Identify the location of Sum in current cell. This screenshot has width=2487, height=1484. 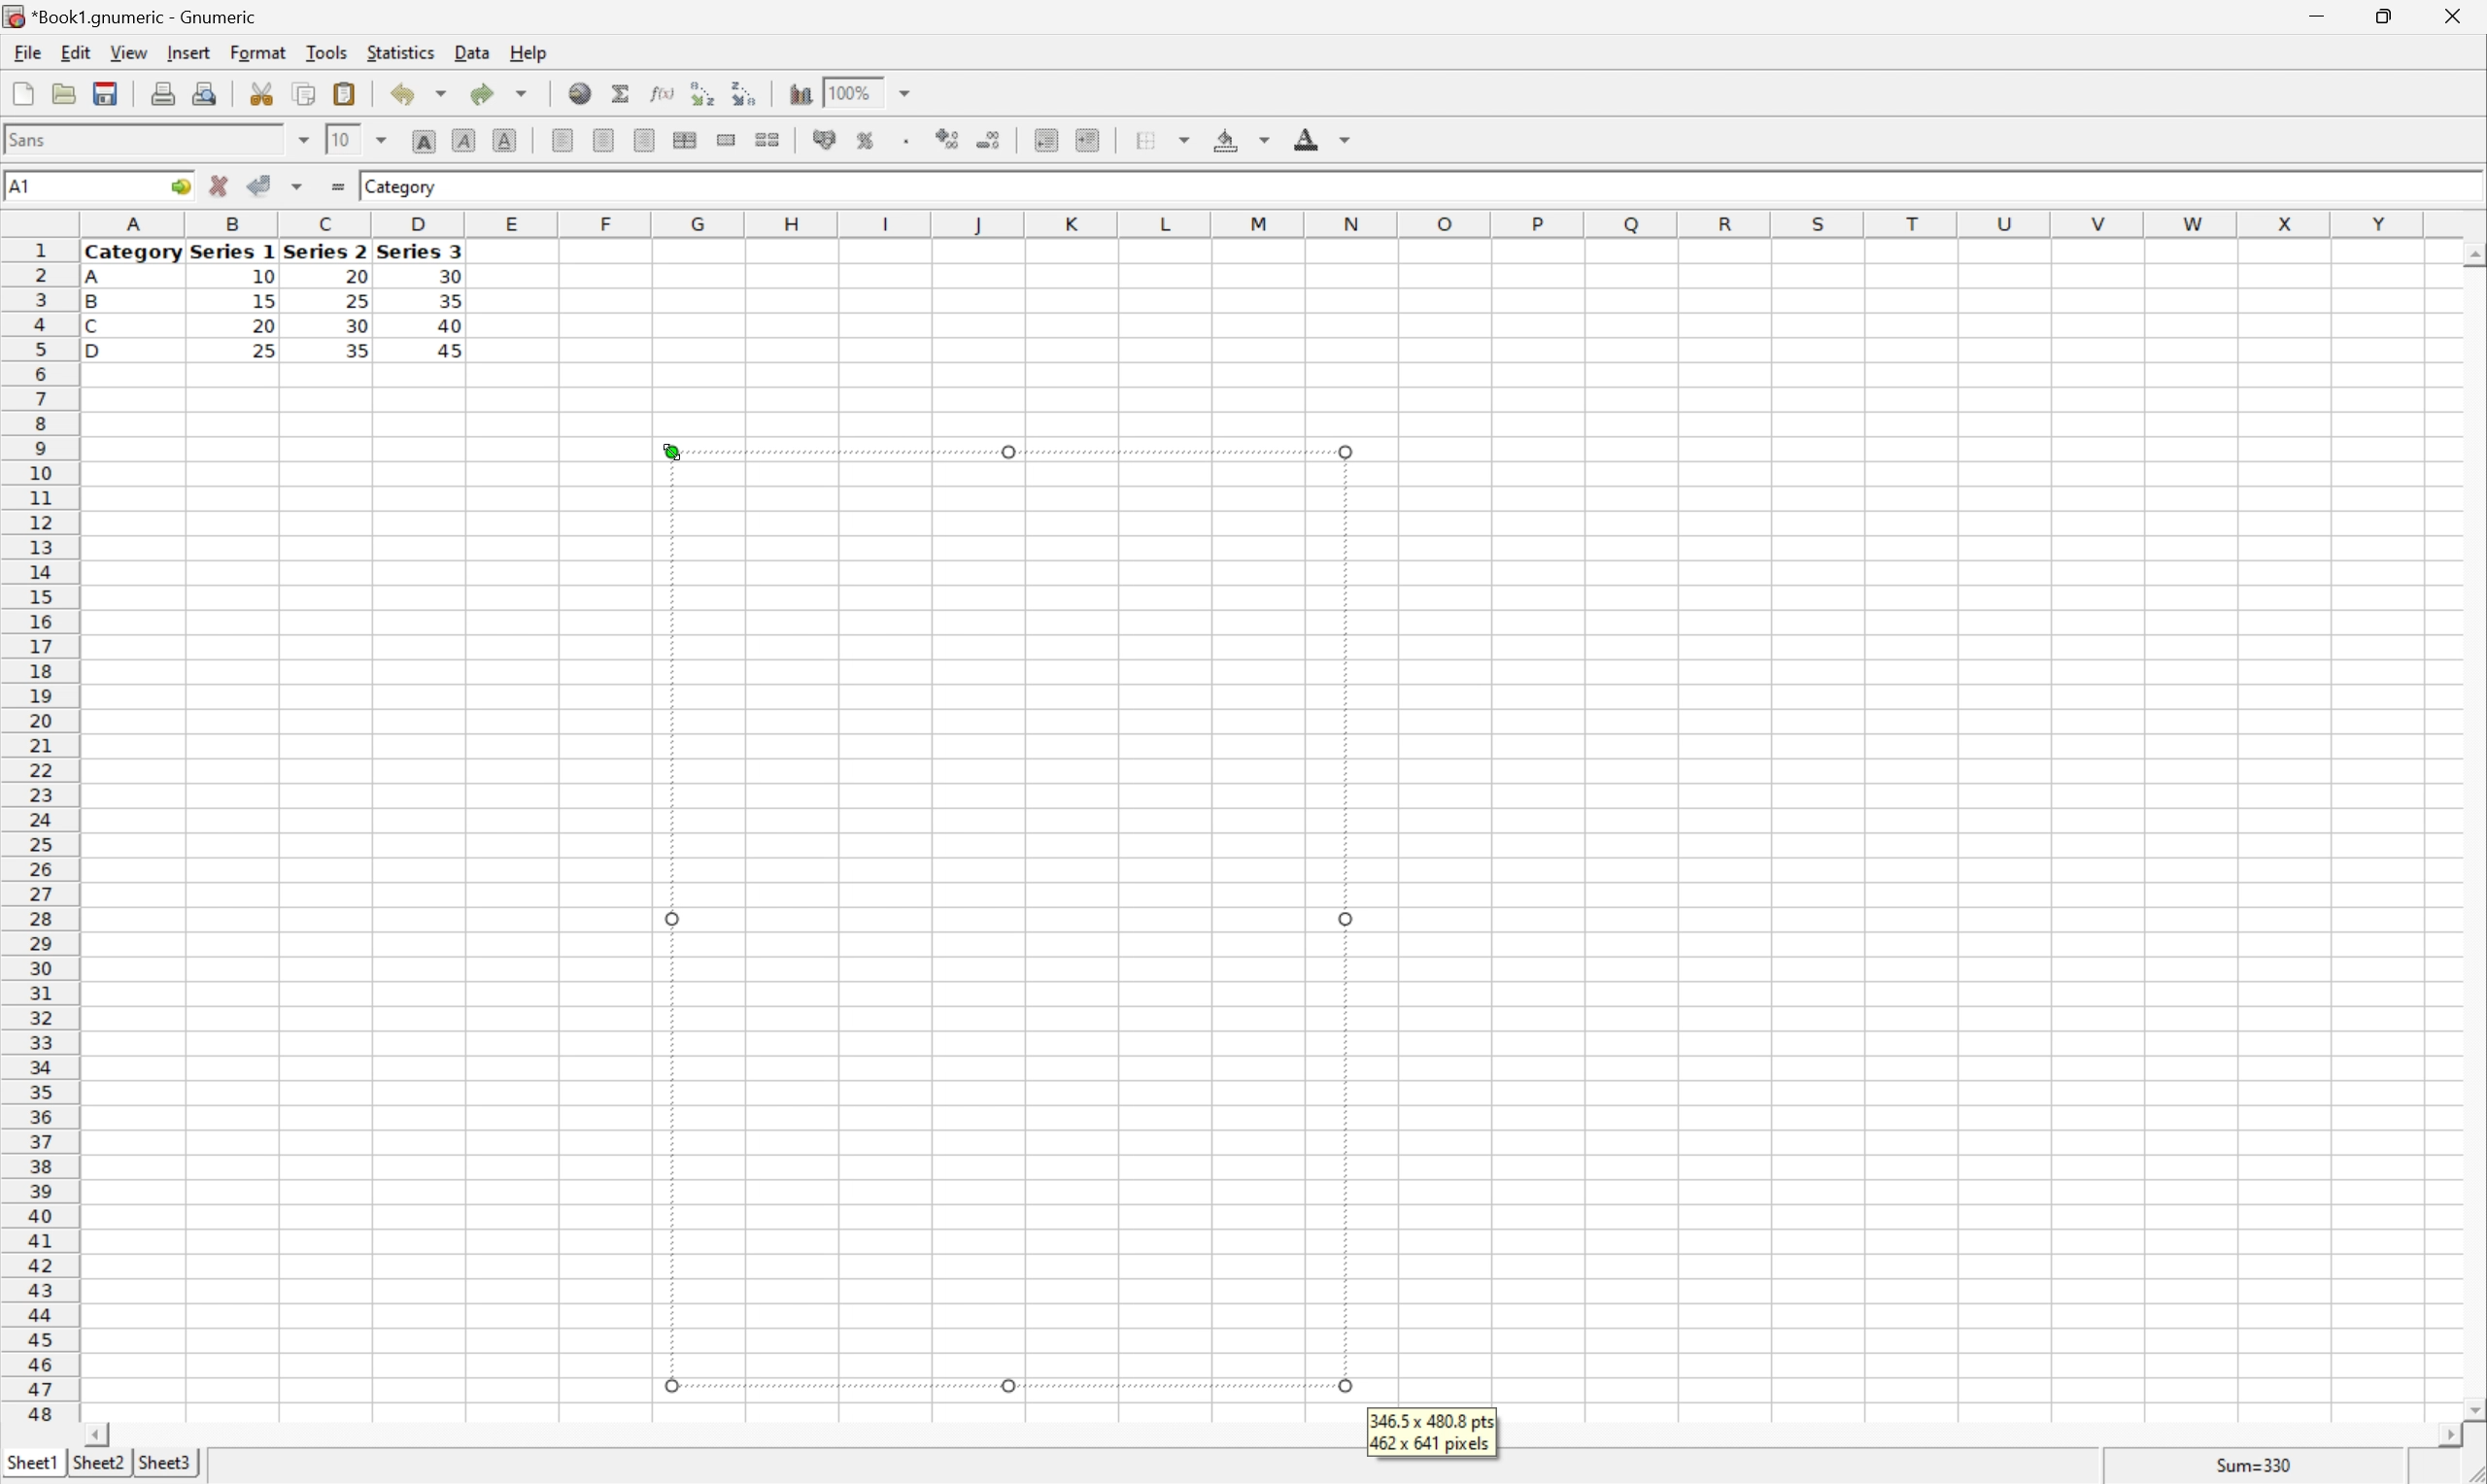
(623, 93).